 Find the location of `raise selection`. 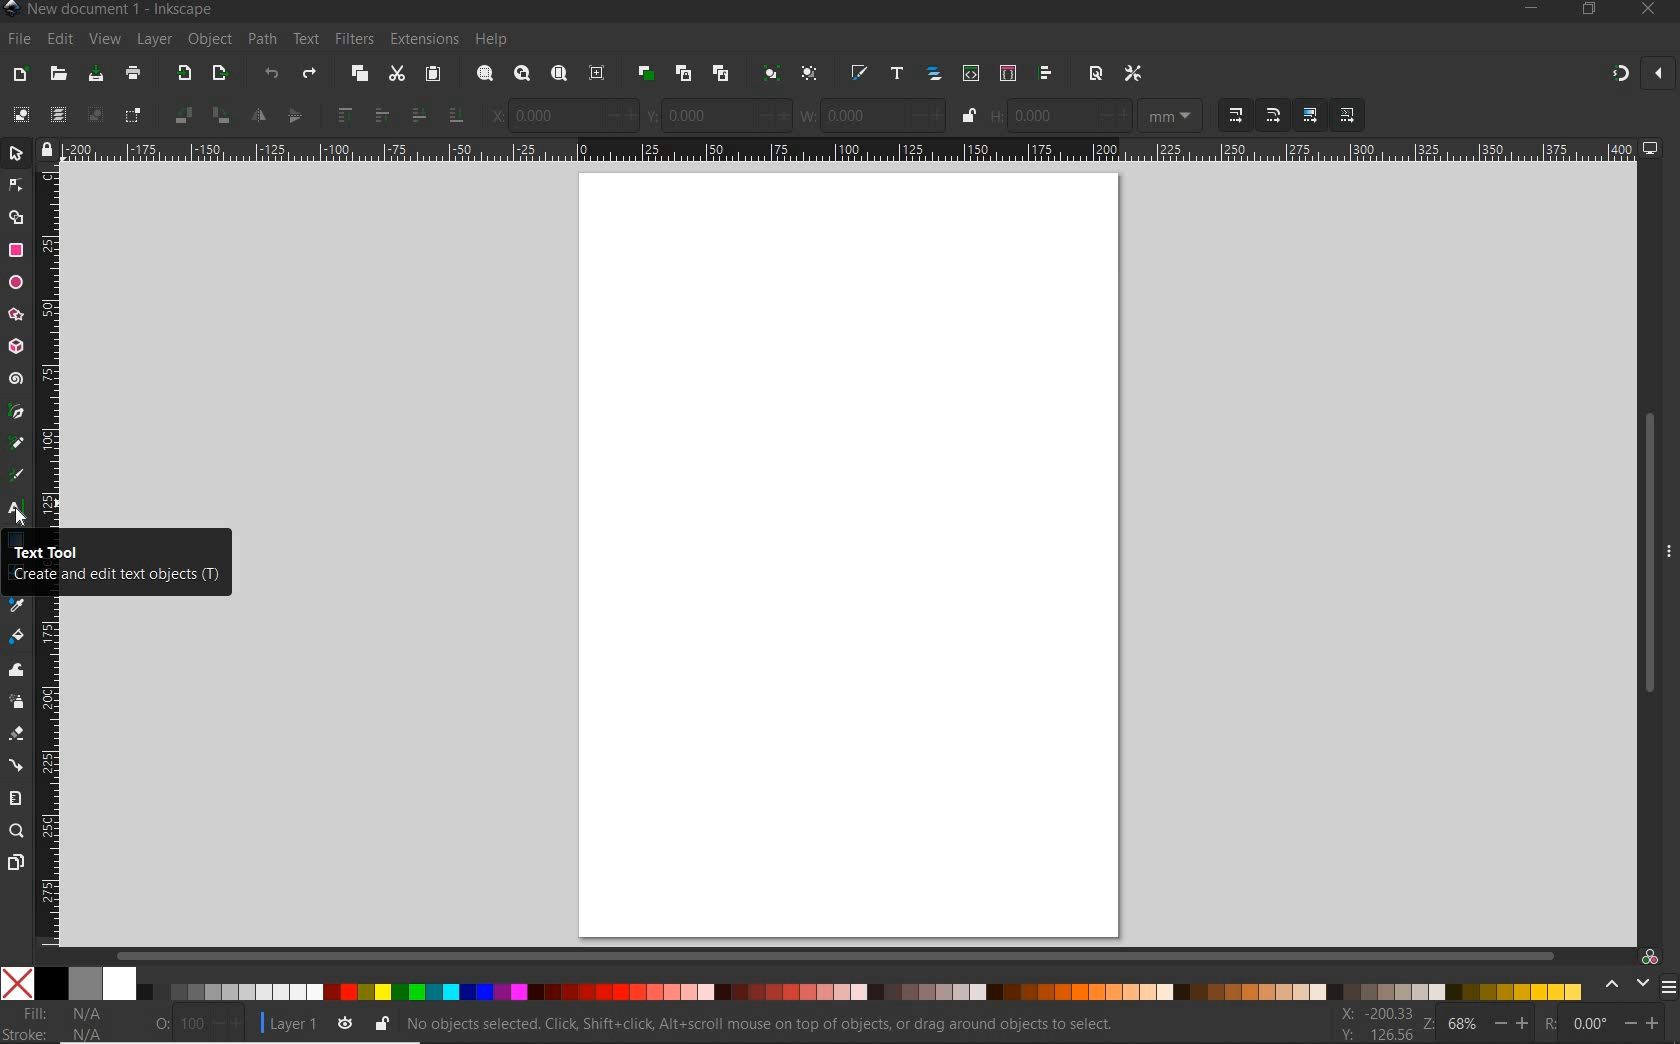

raise selection is located at coordinates (380, 114).